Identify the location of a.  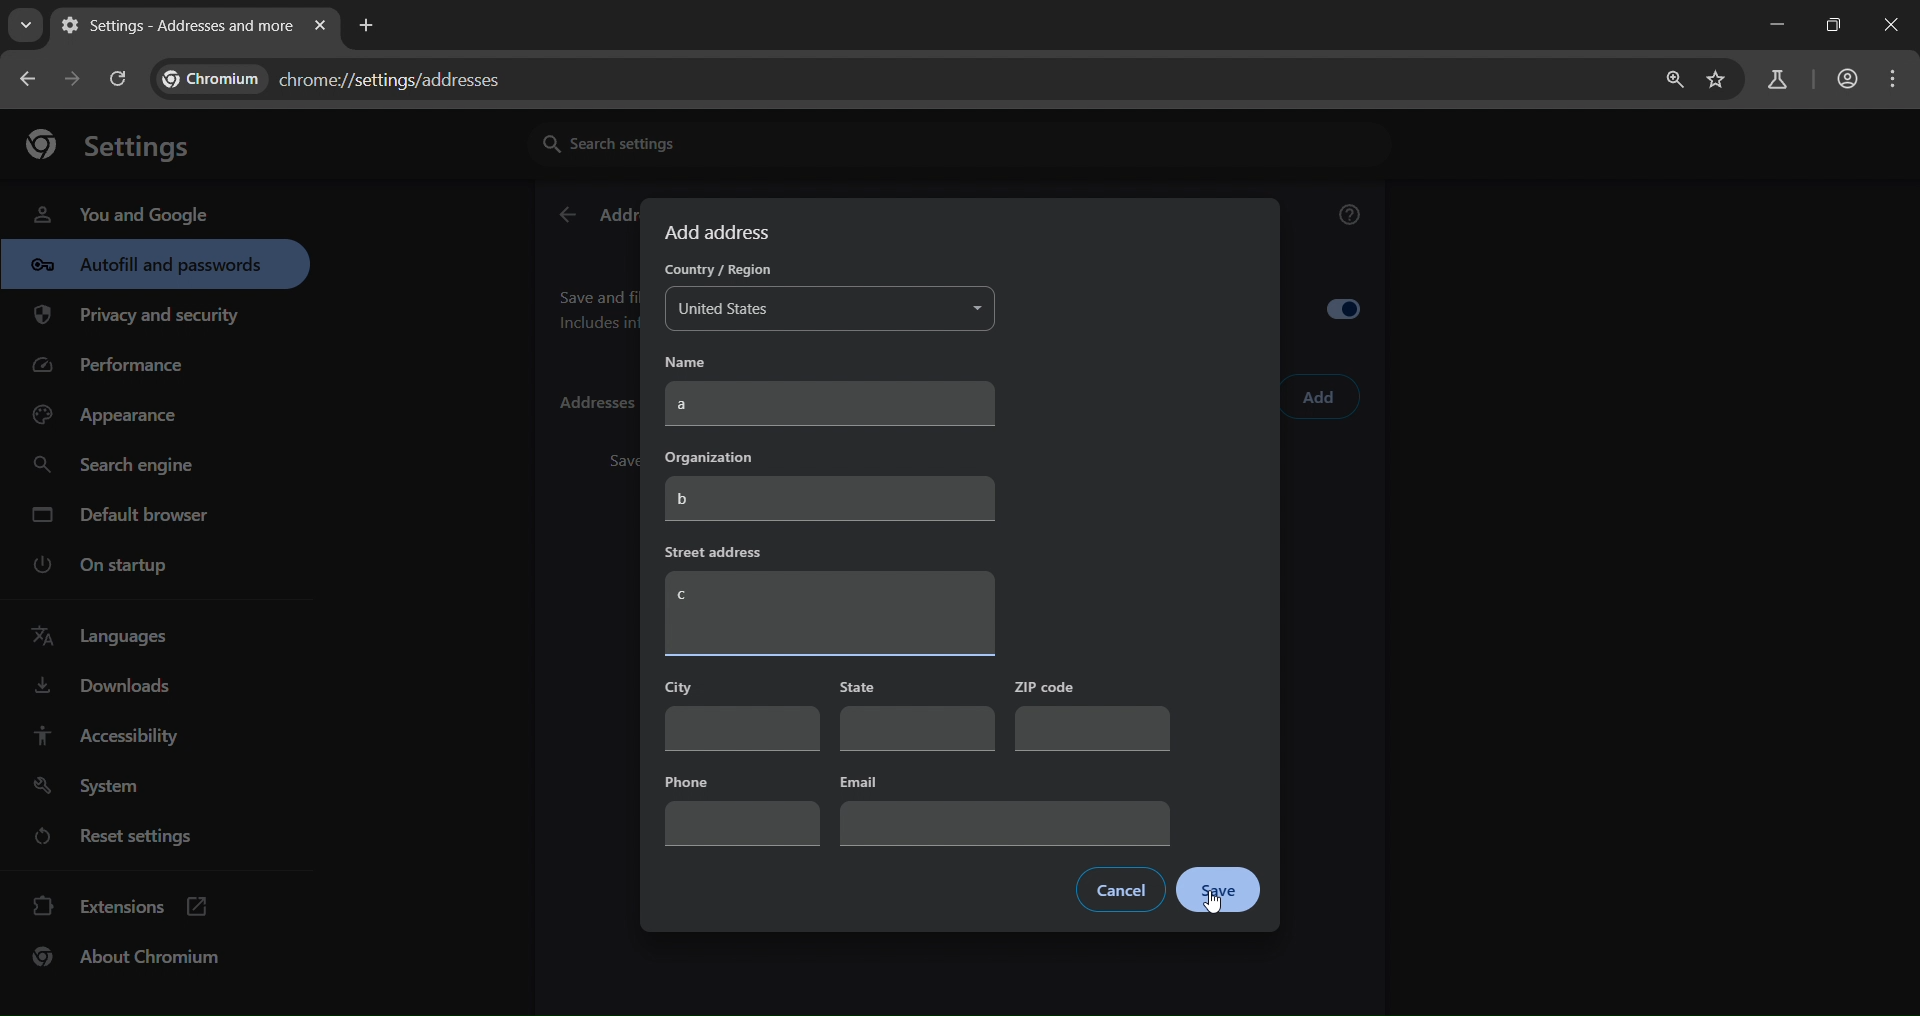
(832, 406).